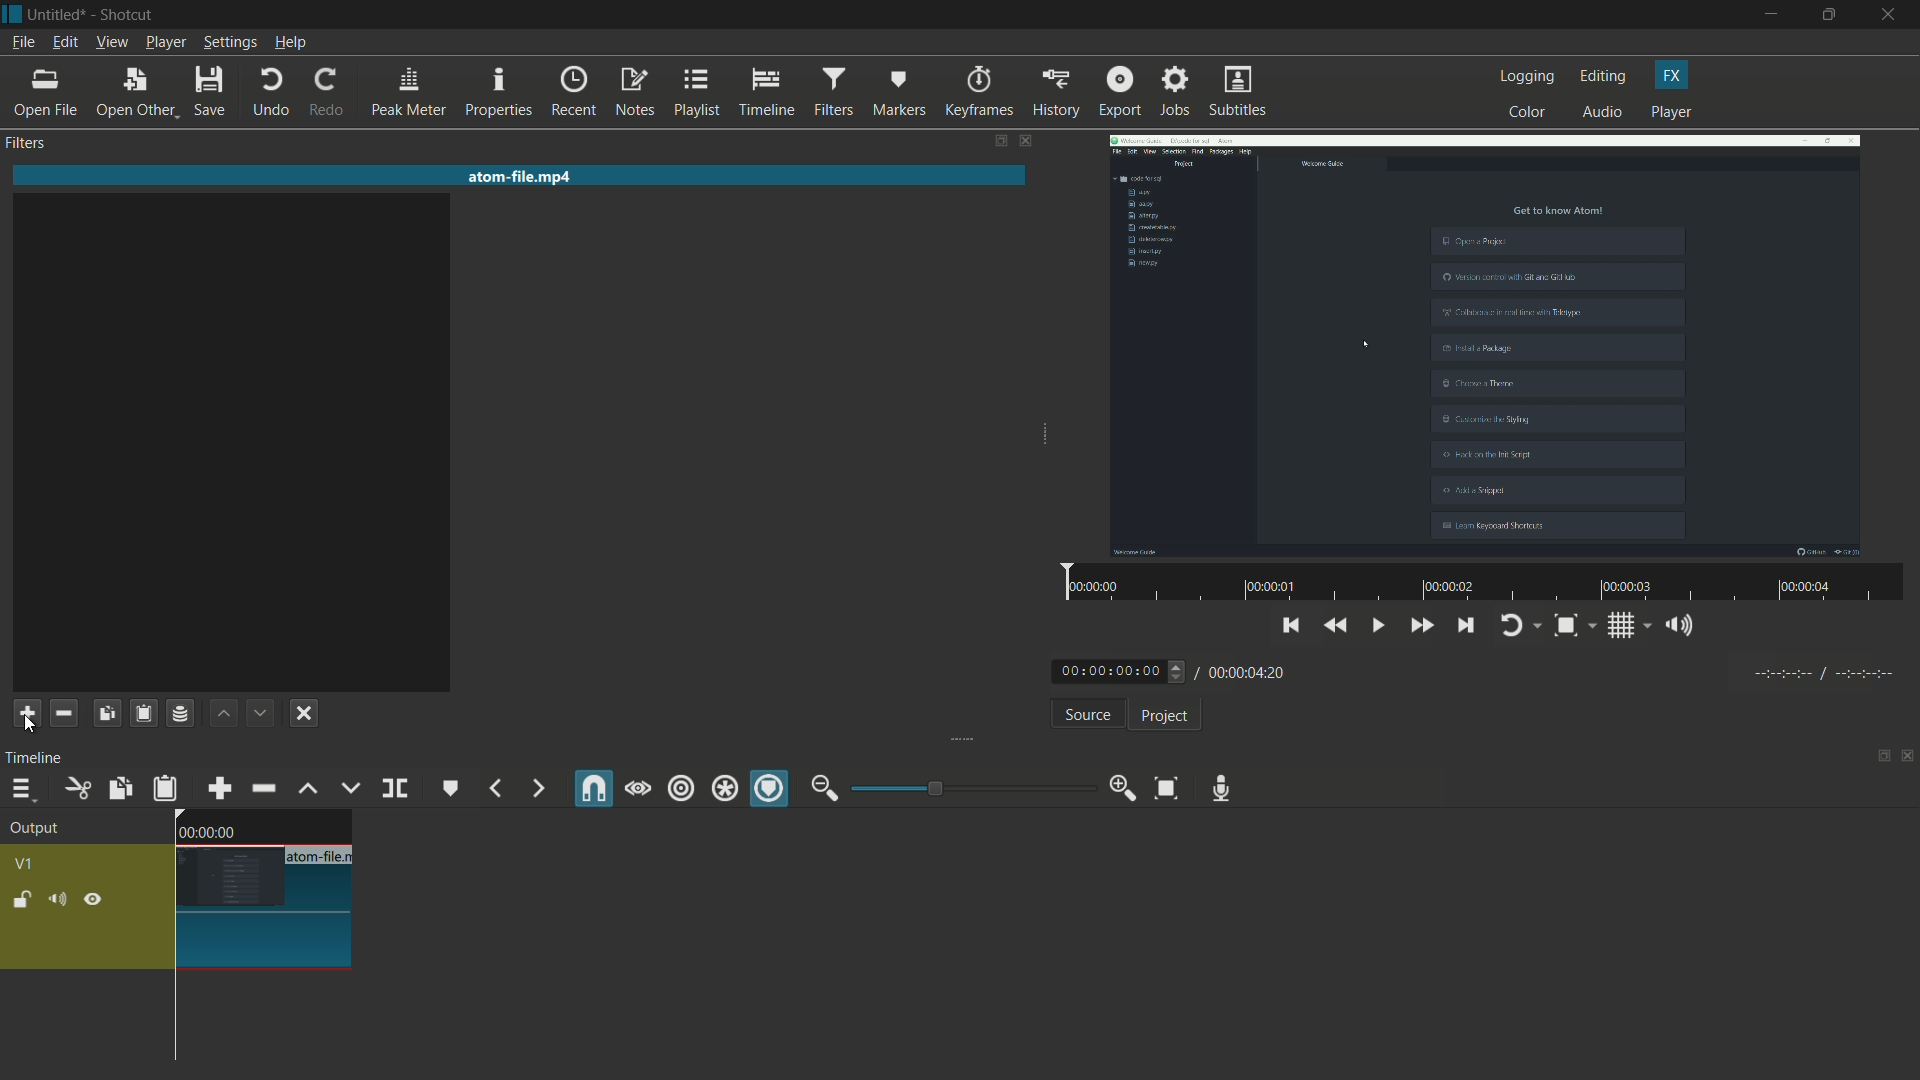  What do you see at coordinates (1162, 716) in the screenshot?
I see `project` at bounding box center [1162, 716].